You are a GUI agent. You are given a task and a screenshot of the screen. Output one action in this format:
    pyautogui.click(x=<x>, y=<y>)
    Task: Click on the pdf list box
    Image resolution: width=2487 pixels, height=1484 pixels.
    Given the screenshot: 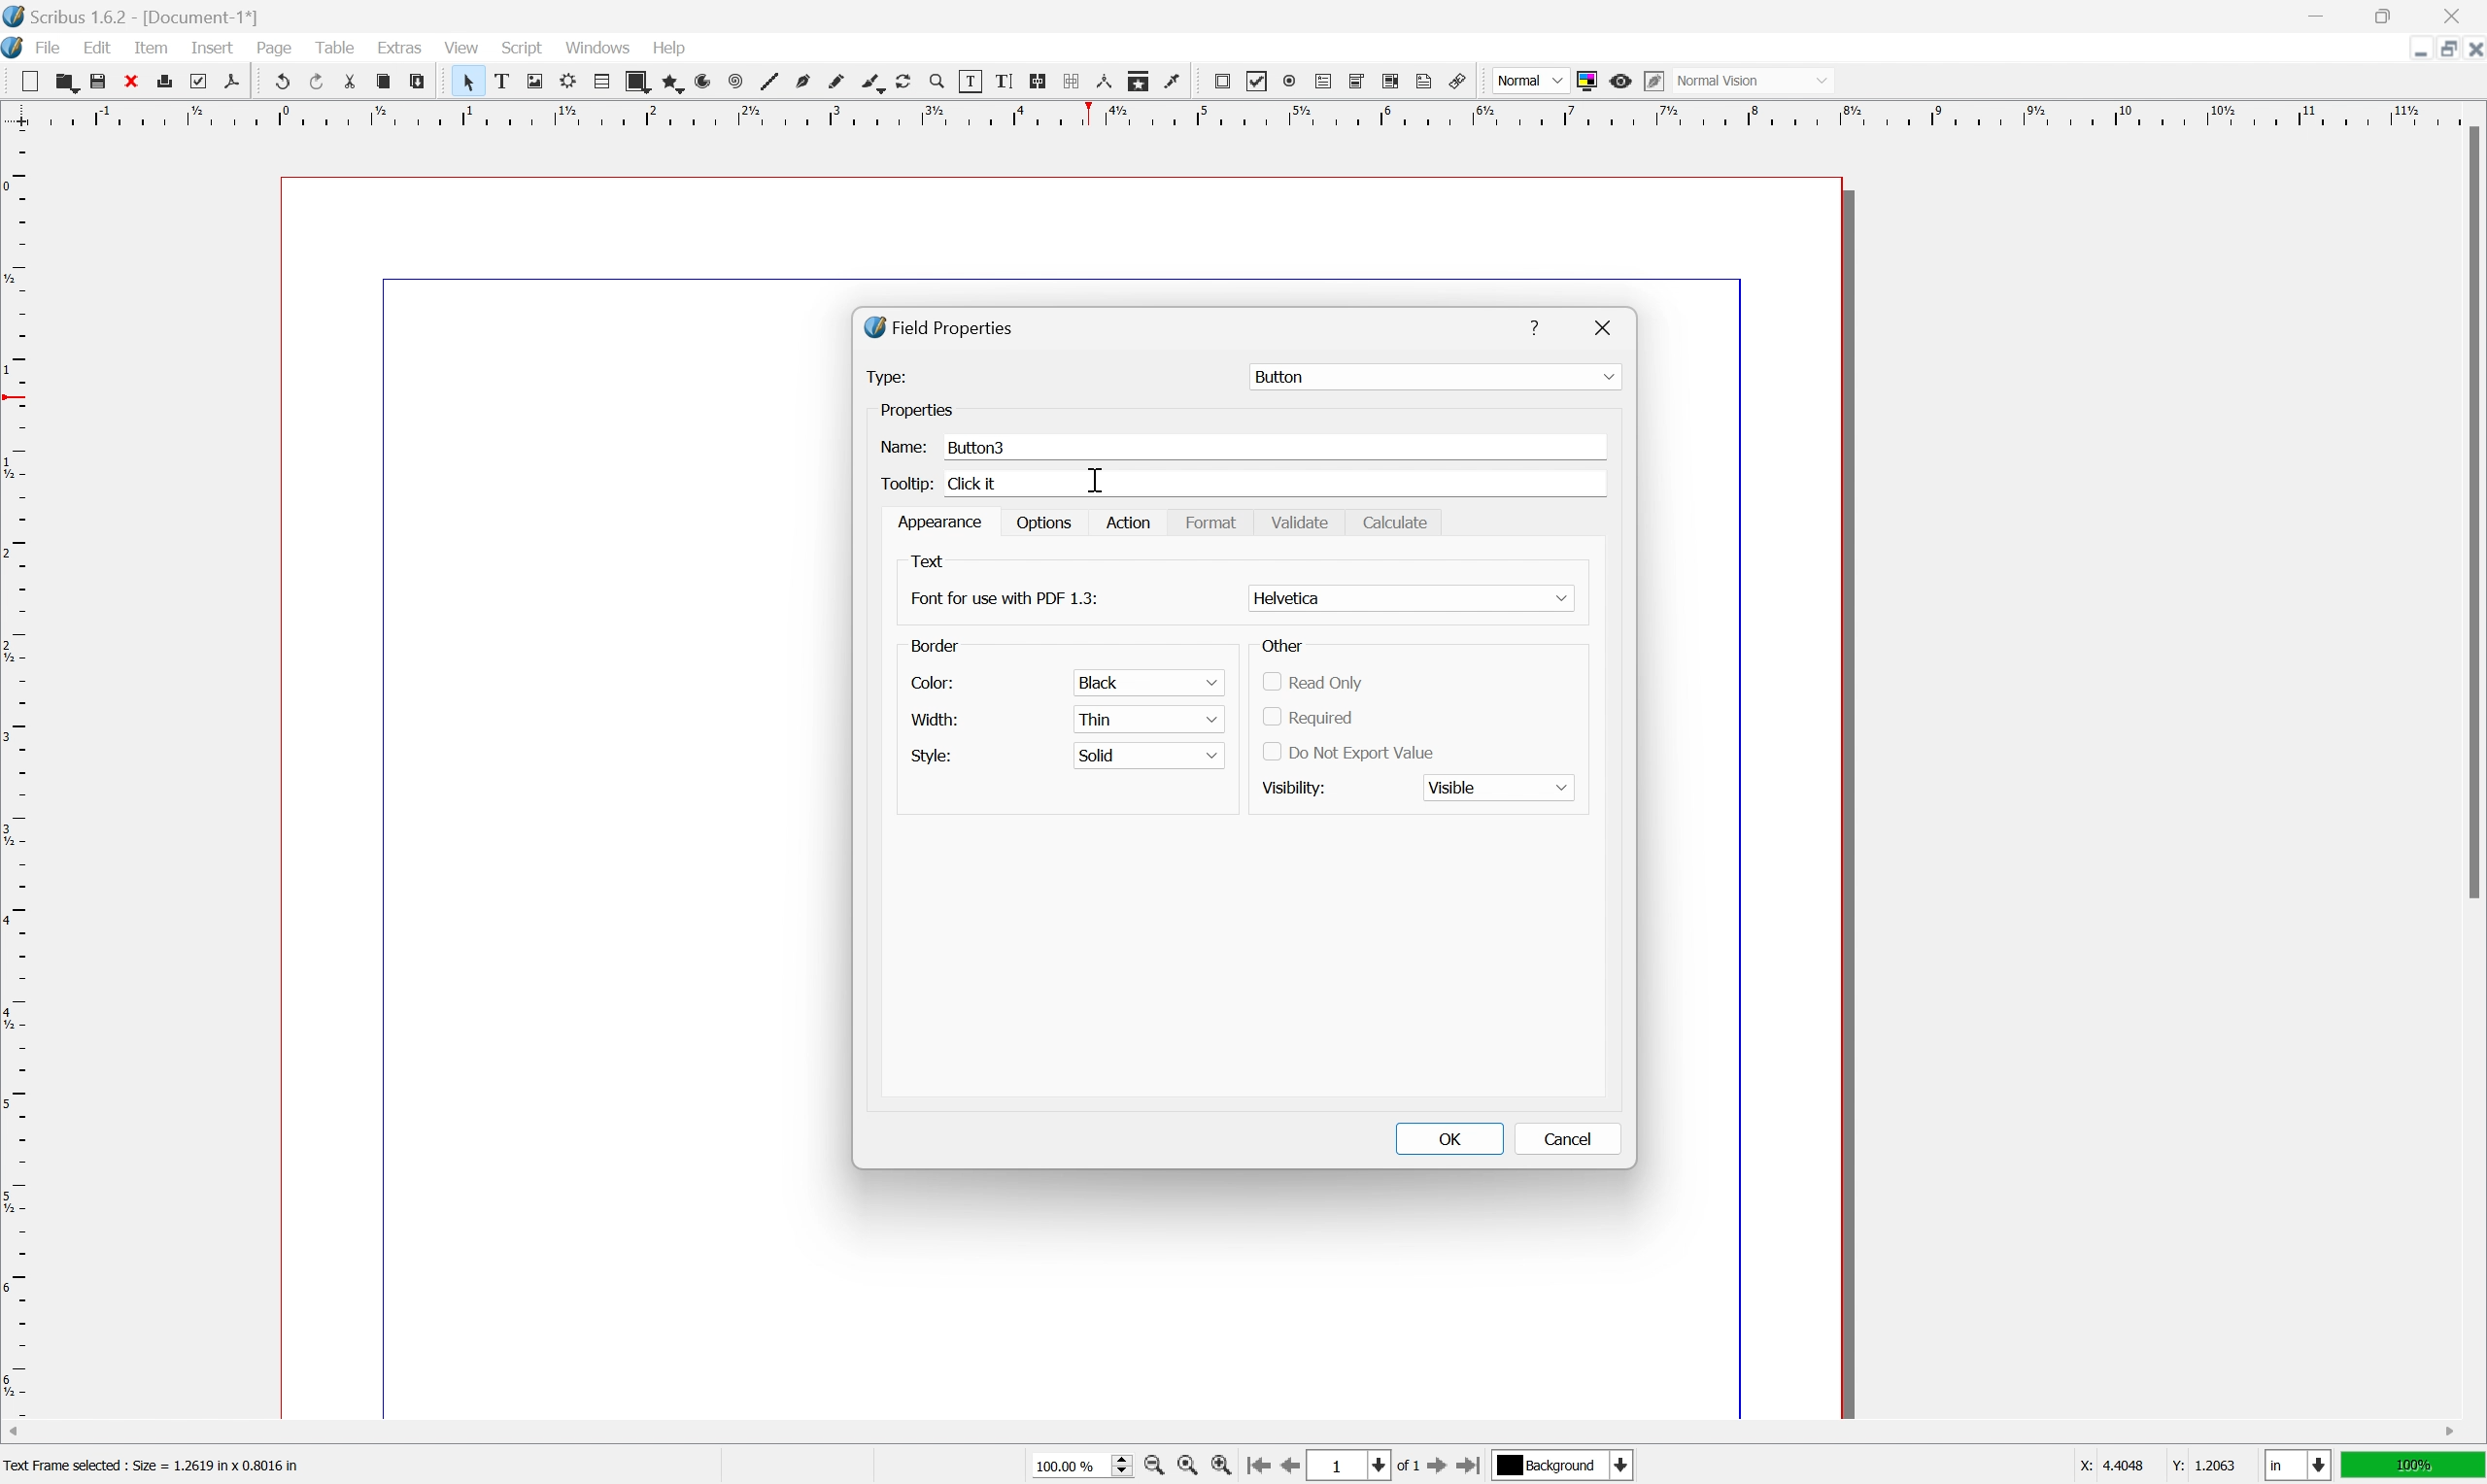 What is the action you would take?
    pyautogui.click(x=1390, y=81)
    